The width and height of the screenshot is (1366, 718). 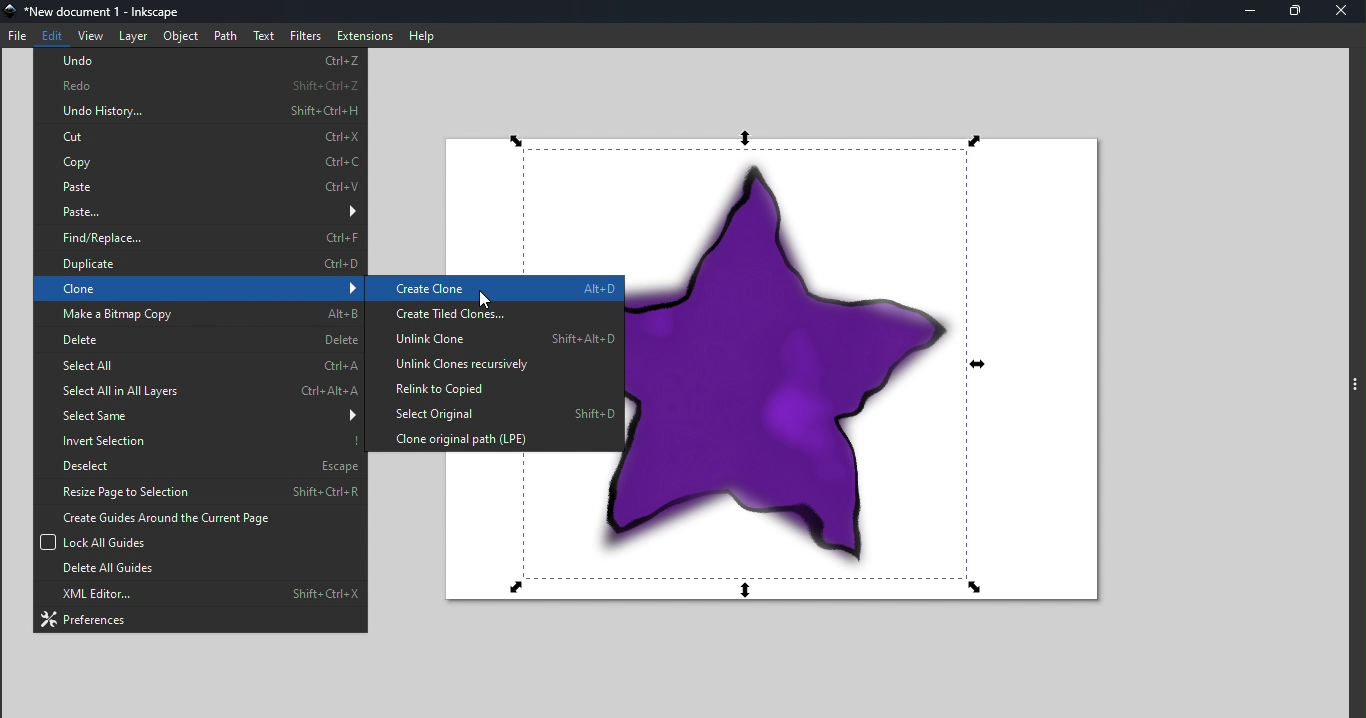 What do you see at coordinates (200, 239) in the screenshot?
I see `find/replace` at bounding box center [200, 239].